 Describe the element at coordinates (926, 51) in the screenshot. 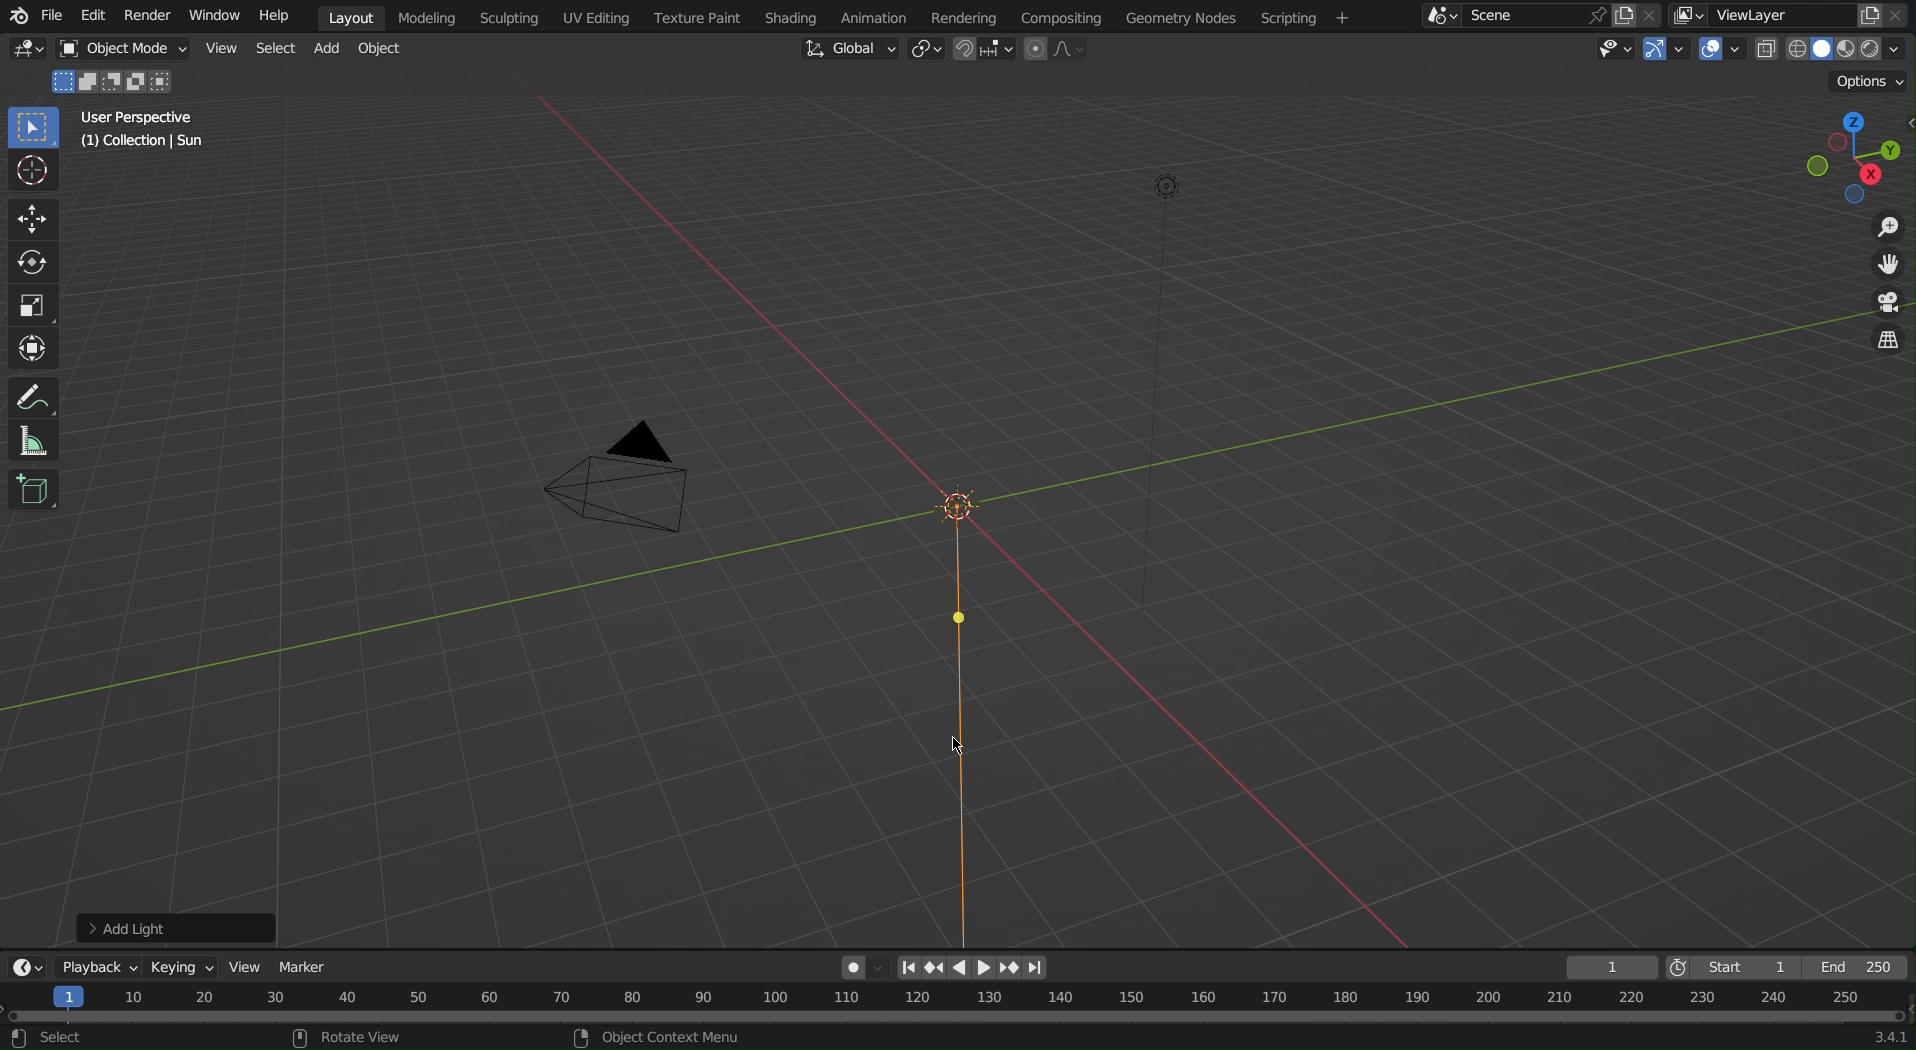

I see `Transform Pivot Point` at that location.